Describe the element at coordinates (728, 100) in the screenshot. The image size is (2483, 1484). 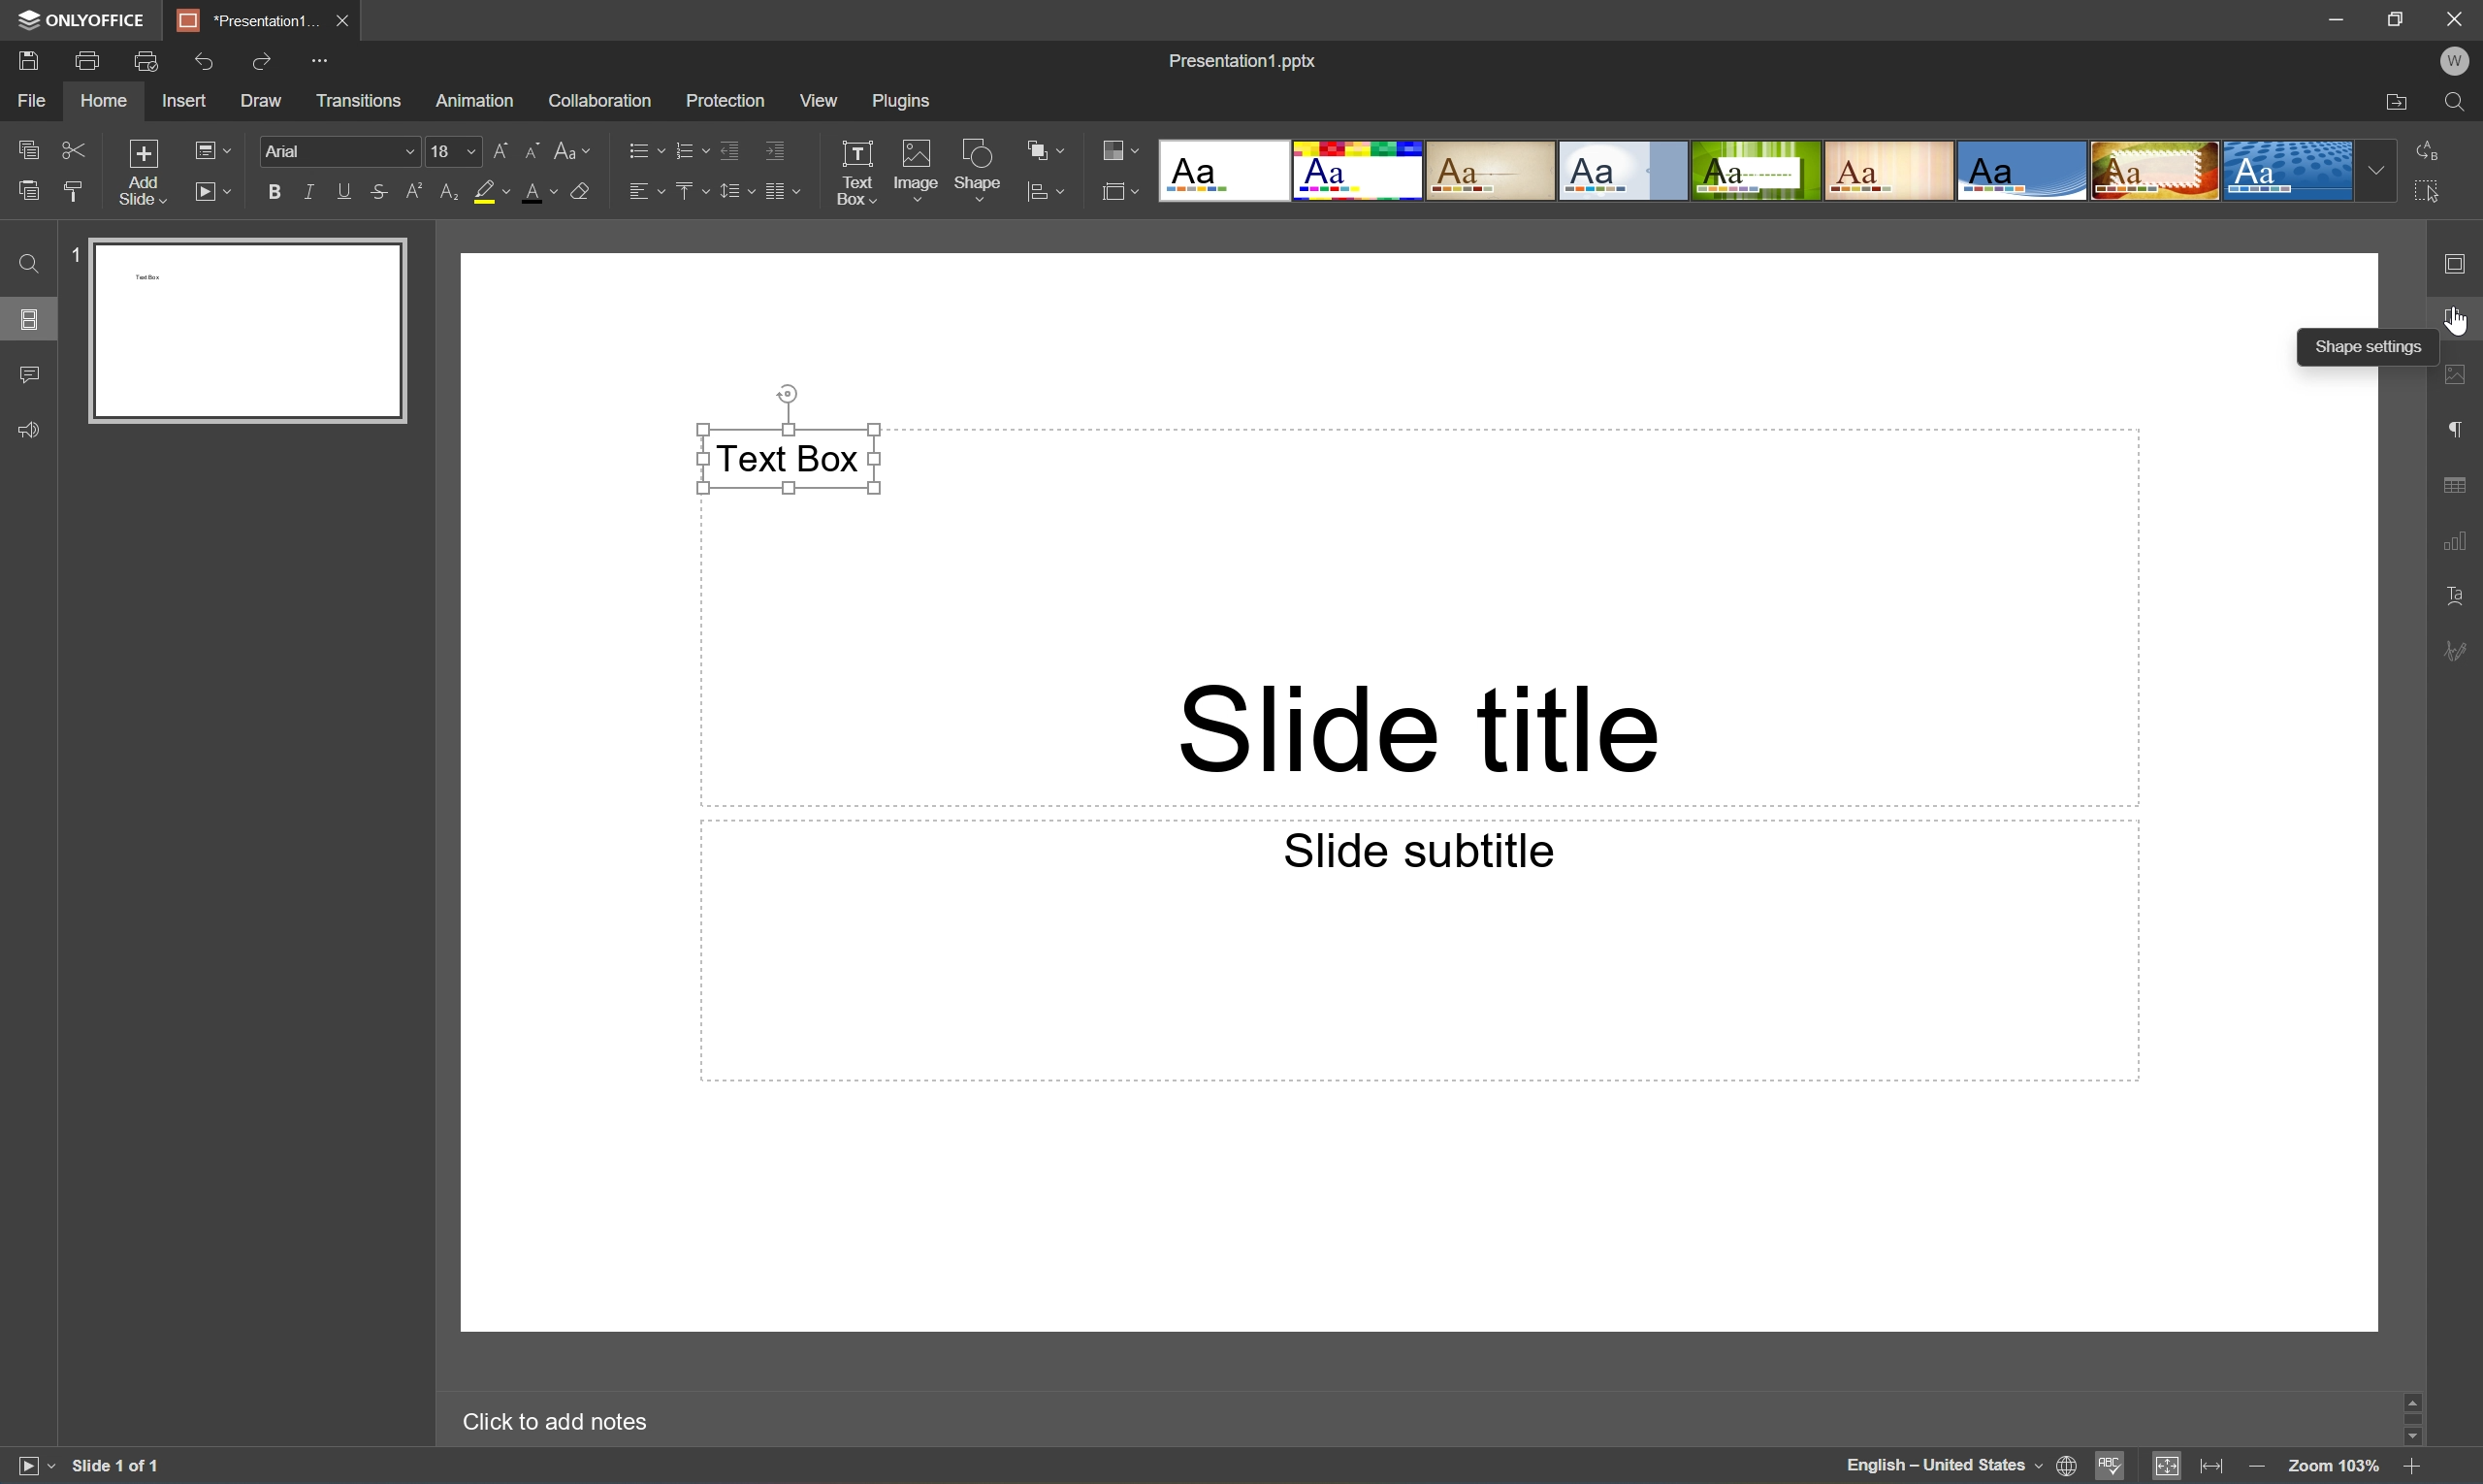
I see `Protection` at that location.